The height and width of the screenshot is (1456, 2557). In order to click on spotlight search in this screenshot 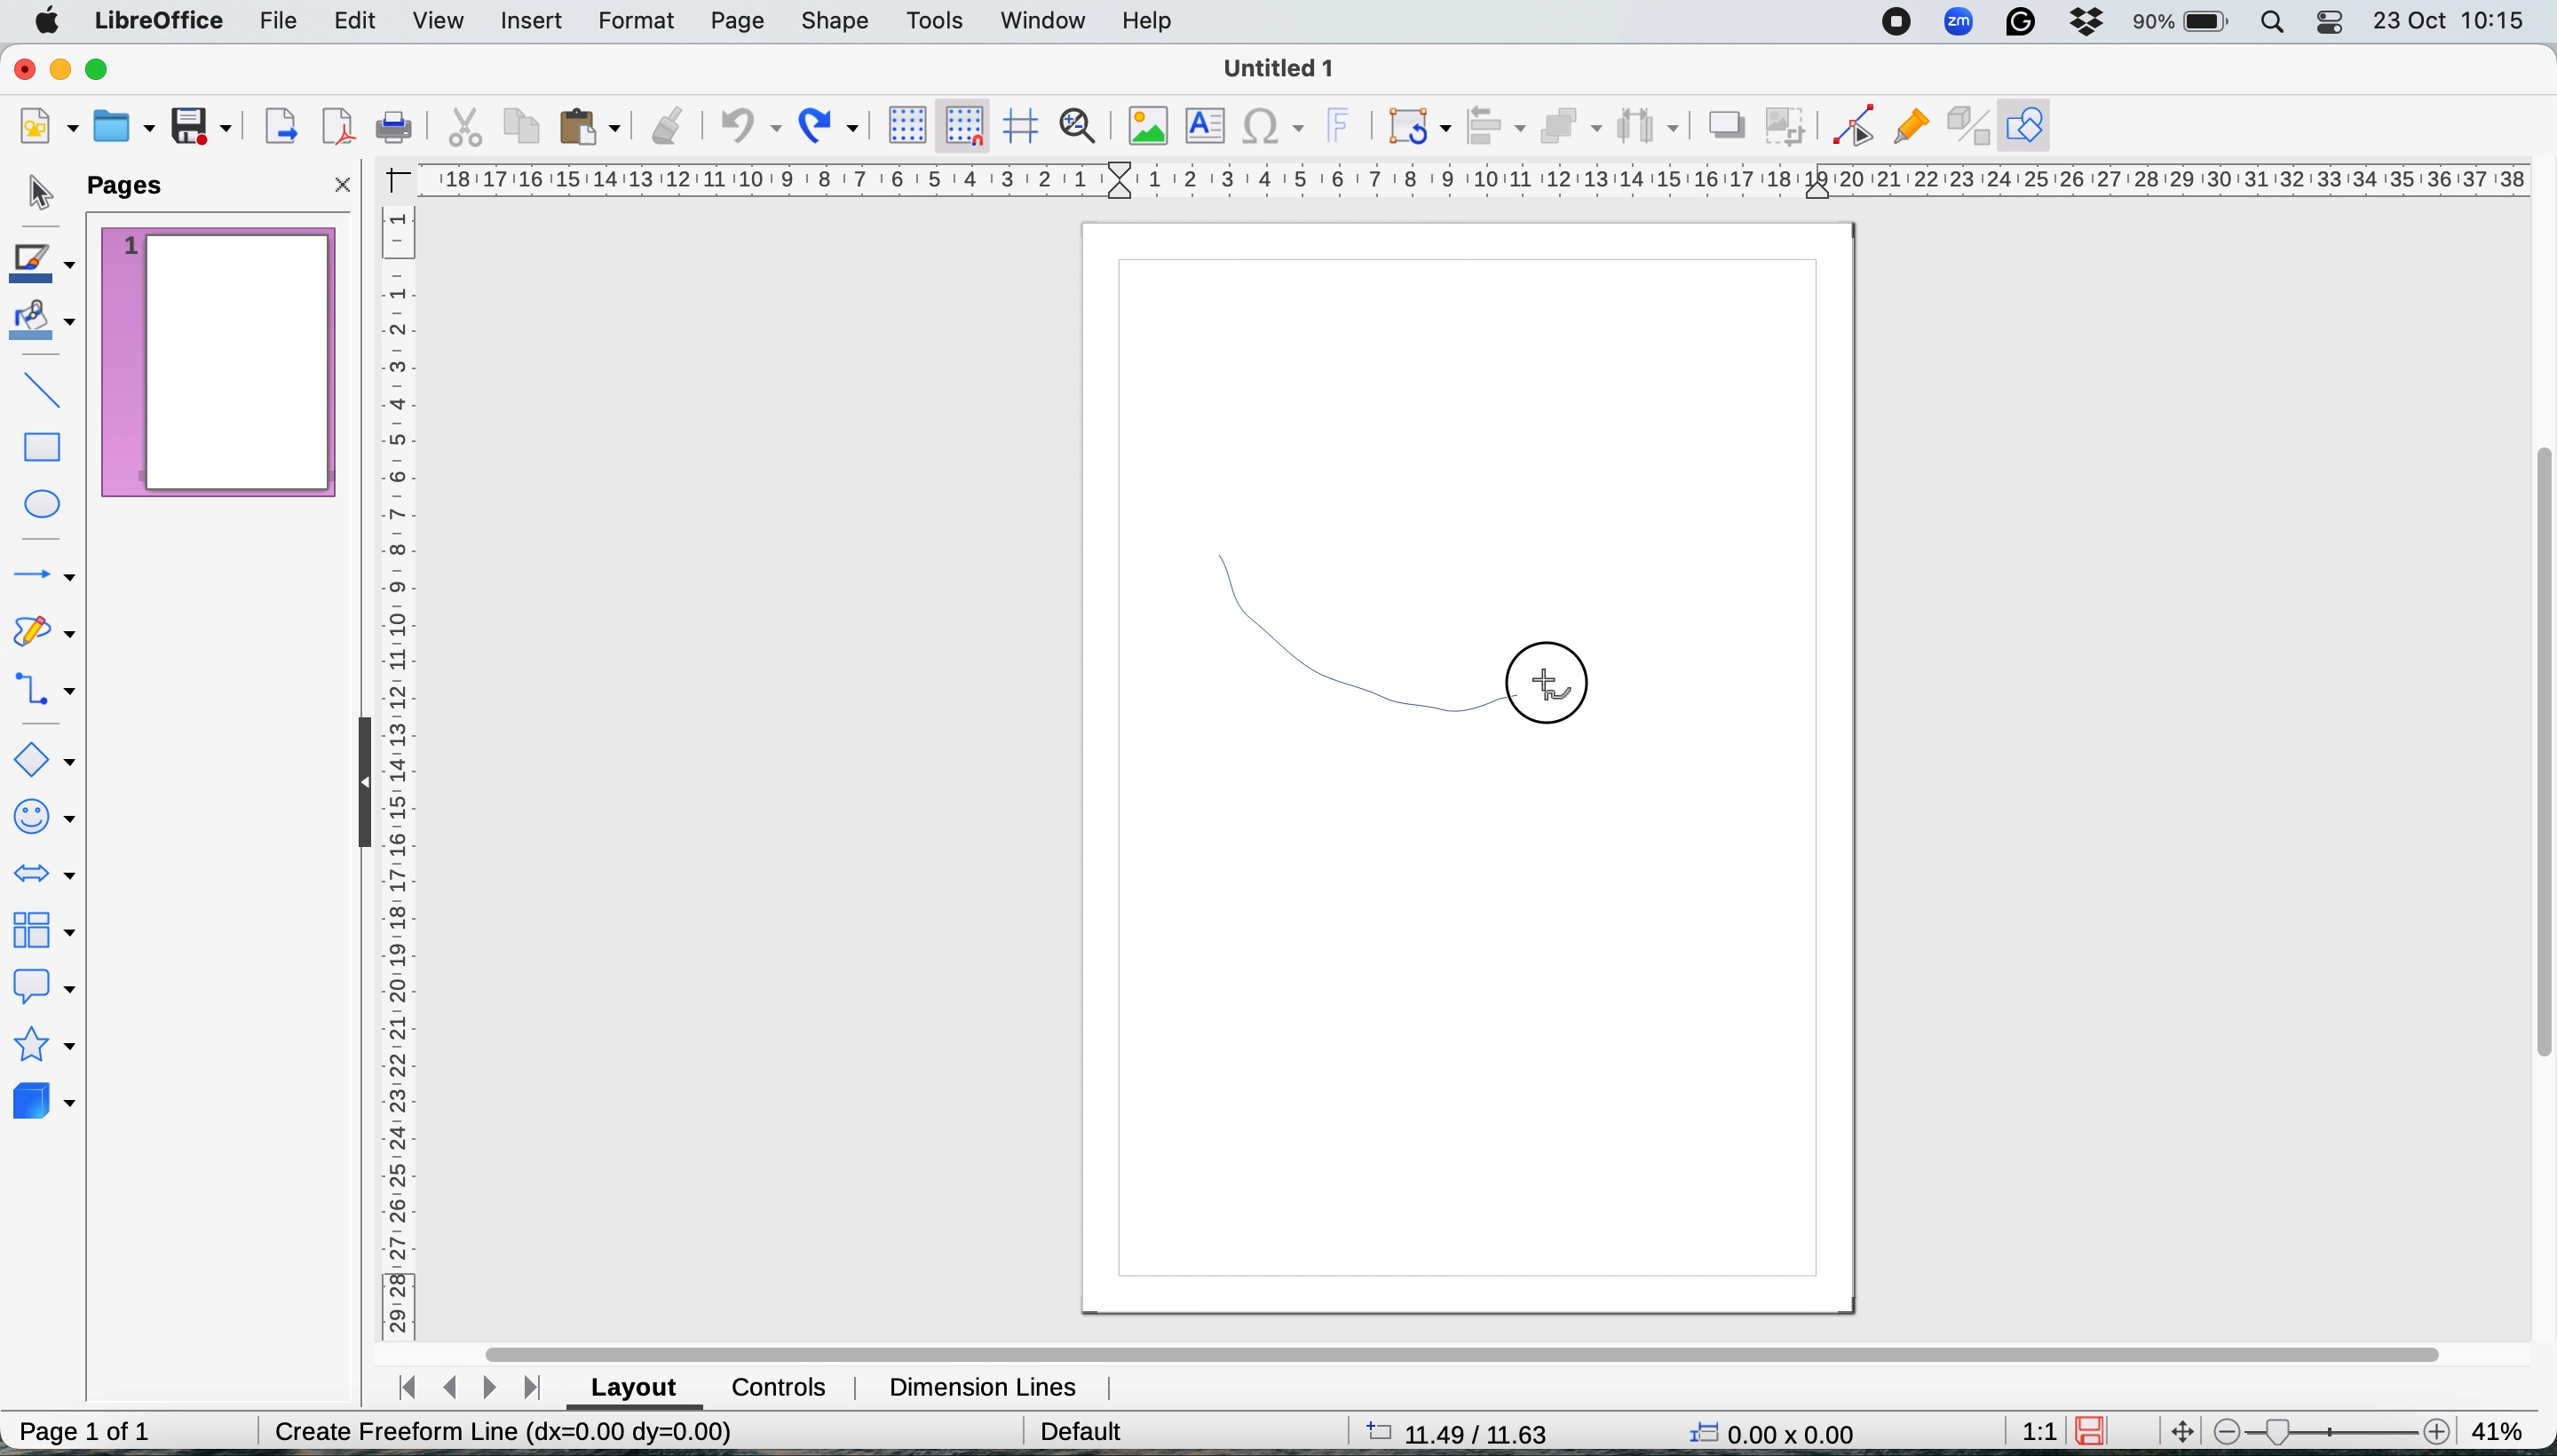, I will do `click(2278, 21)`.